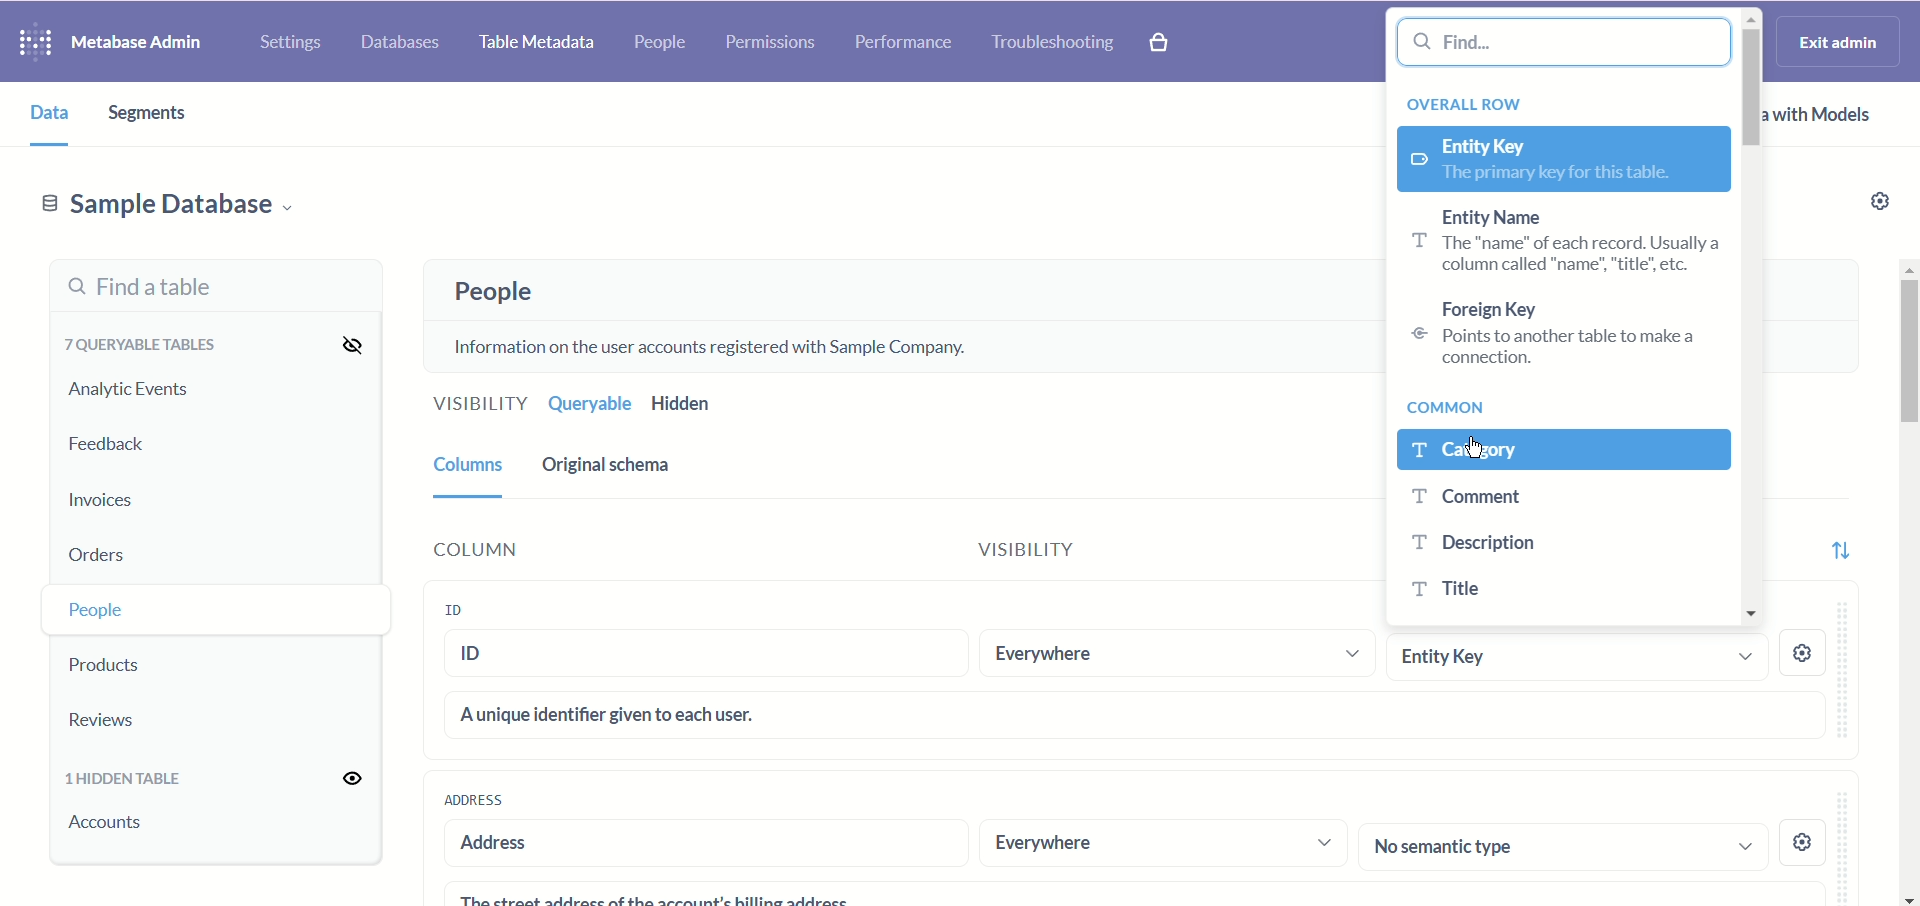 This screenshot has width=1920, height=906. Describe the element at coordinates (111, 834) in the screenshot. I see `Accounts` at that location.